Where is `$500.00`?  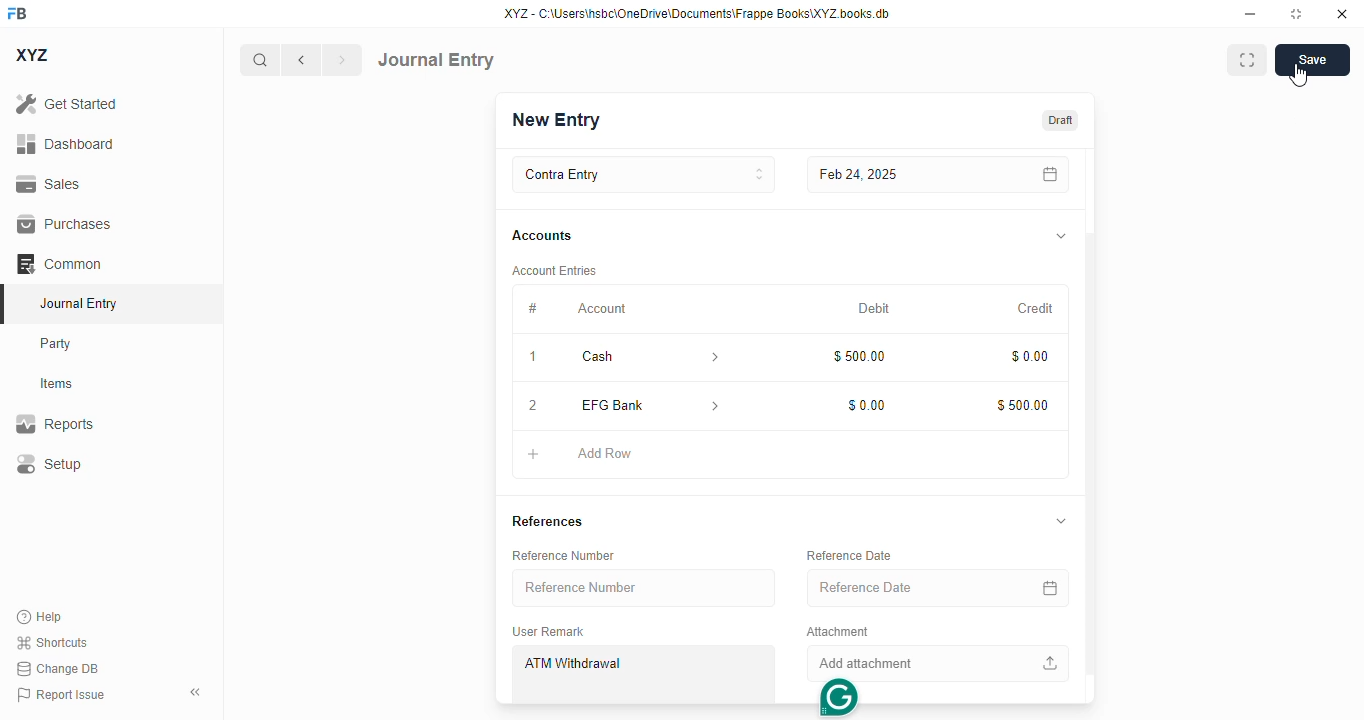 $500.00 is located at coordinates (1021, 403).